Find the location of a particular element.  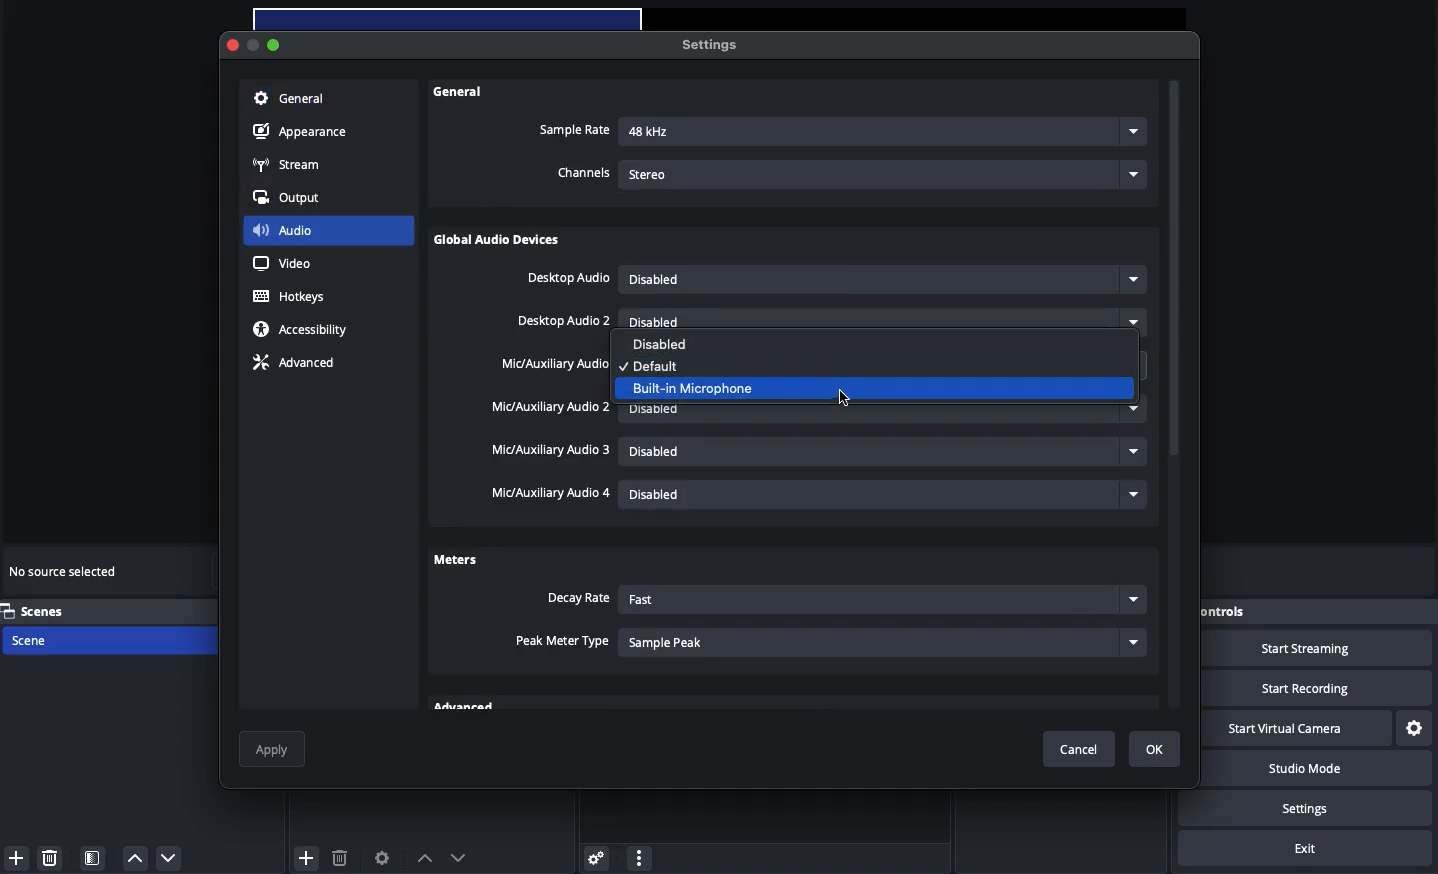

Video is located at coordinates (282, 263).